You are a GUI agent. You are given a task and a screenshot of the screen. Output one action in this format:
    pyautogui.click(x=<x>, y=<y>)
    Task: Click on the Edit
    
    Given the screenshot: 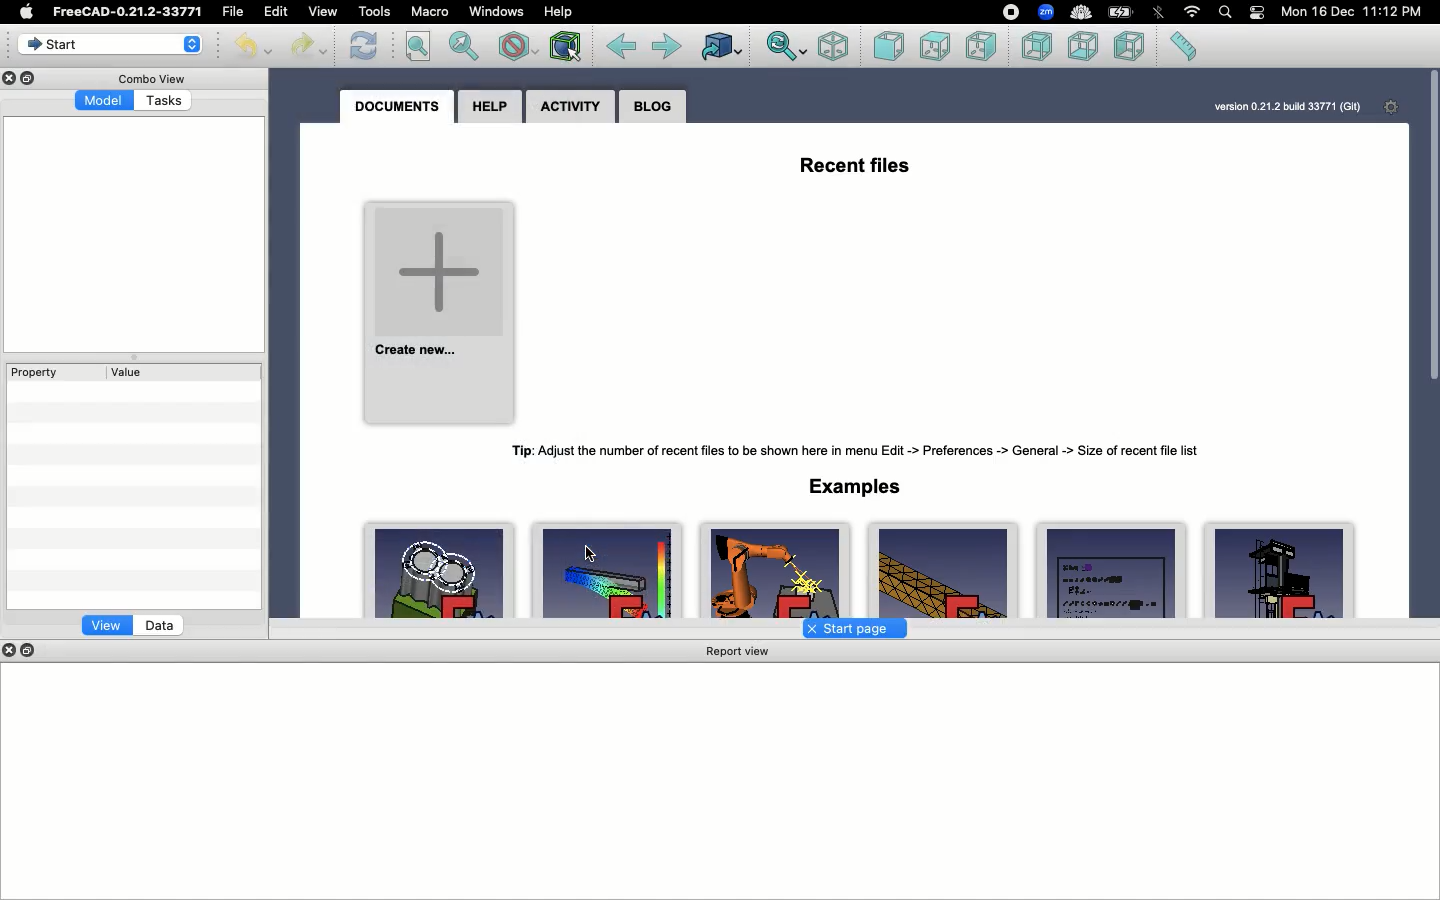 What is the action you would take?
    pyautogui.click(x=274, y=14)
    